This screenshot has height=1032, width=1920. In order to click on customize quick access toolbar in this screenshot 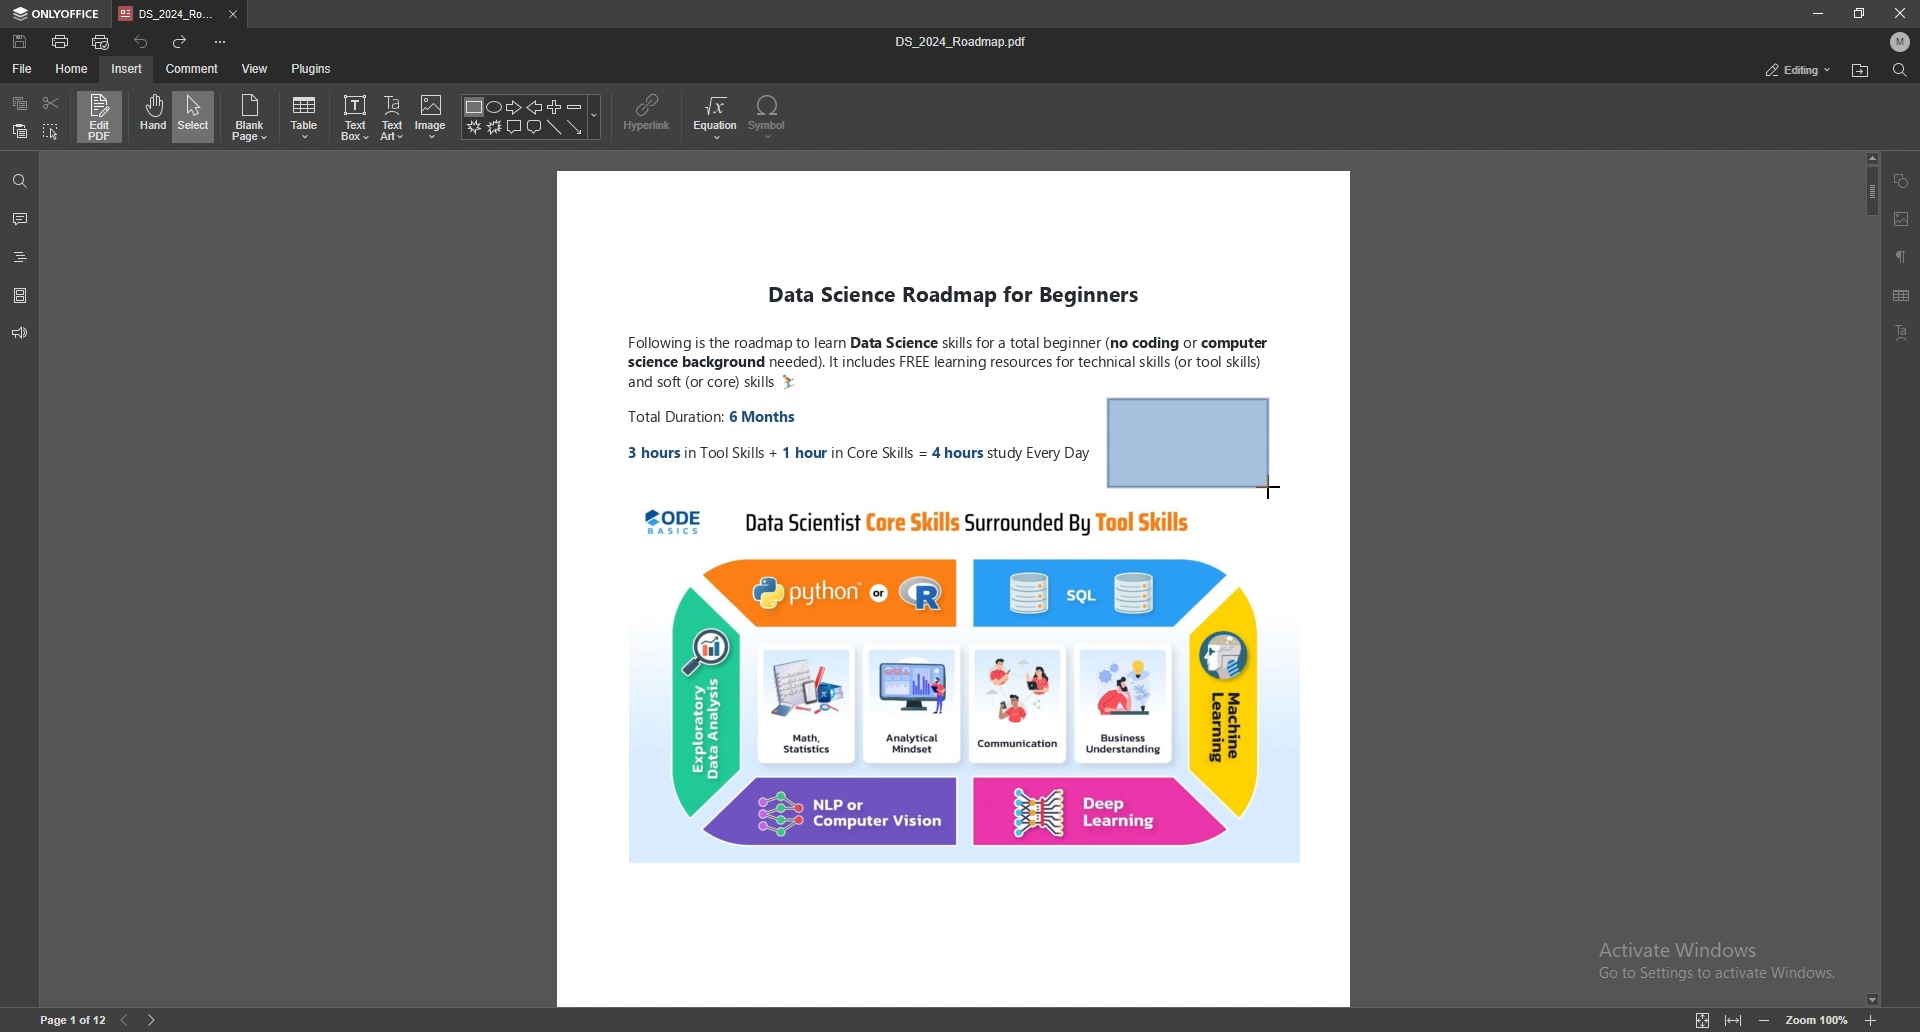, I will do `click(221, 42)`.